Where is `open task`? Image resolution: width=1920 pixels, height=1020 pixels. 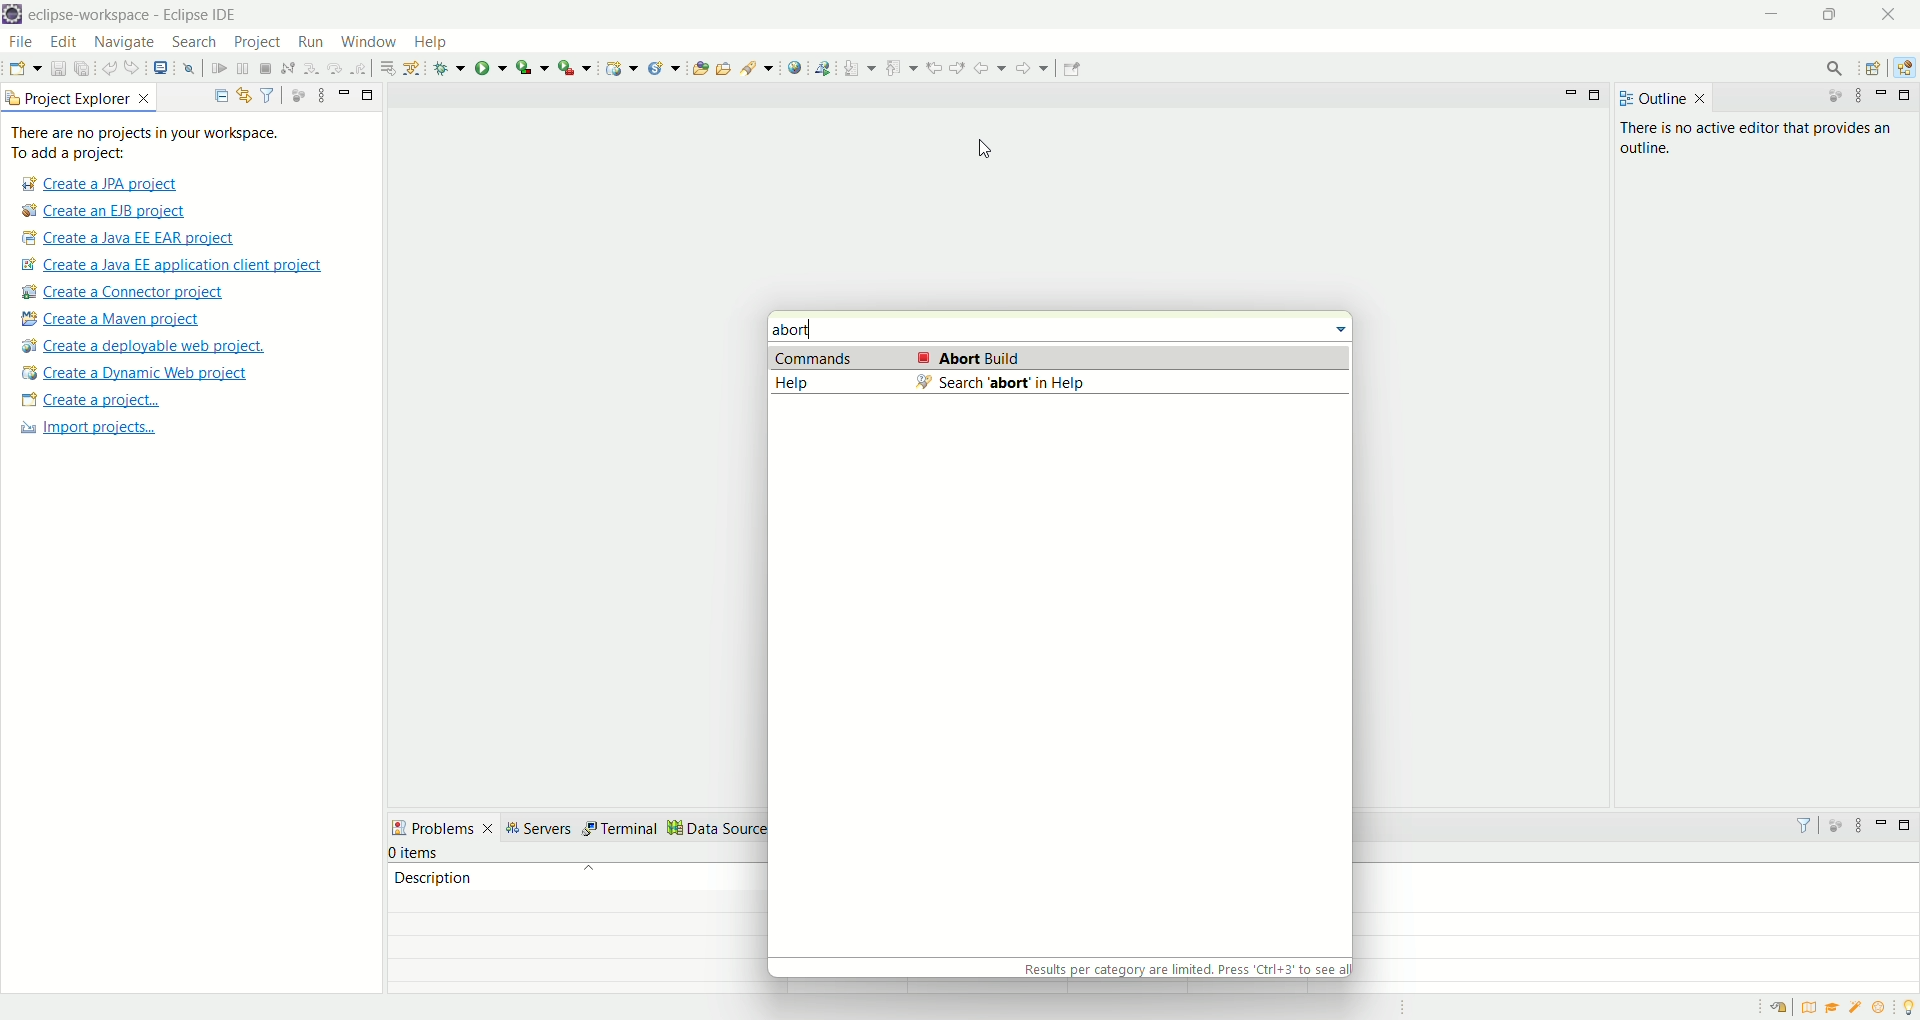 open task is located at coordinates (725, 68).